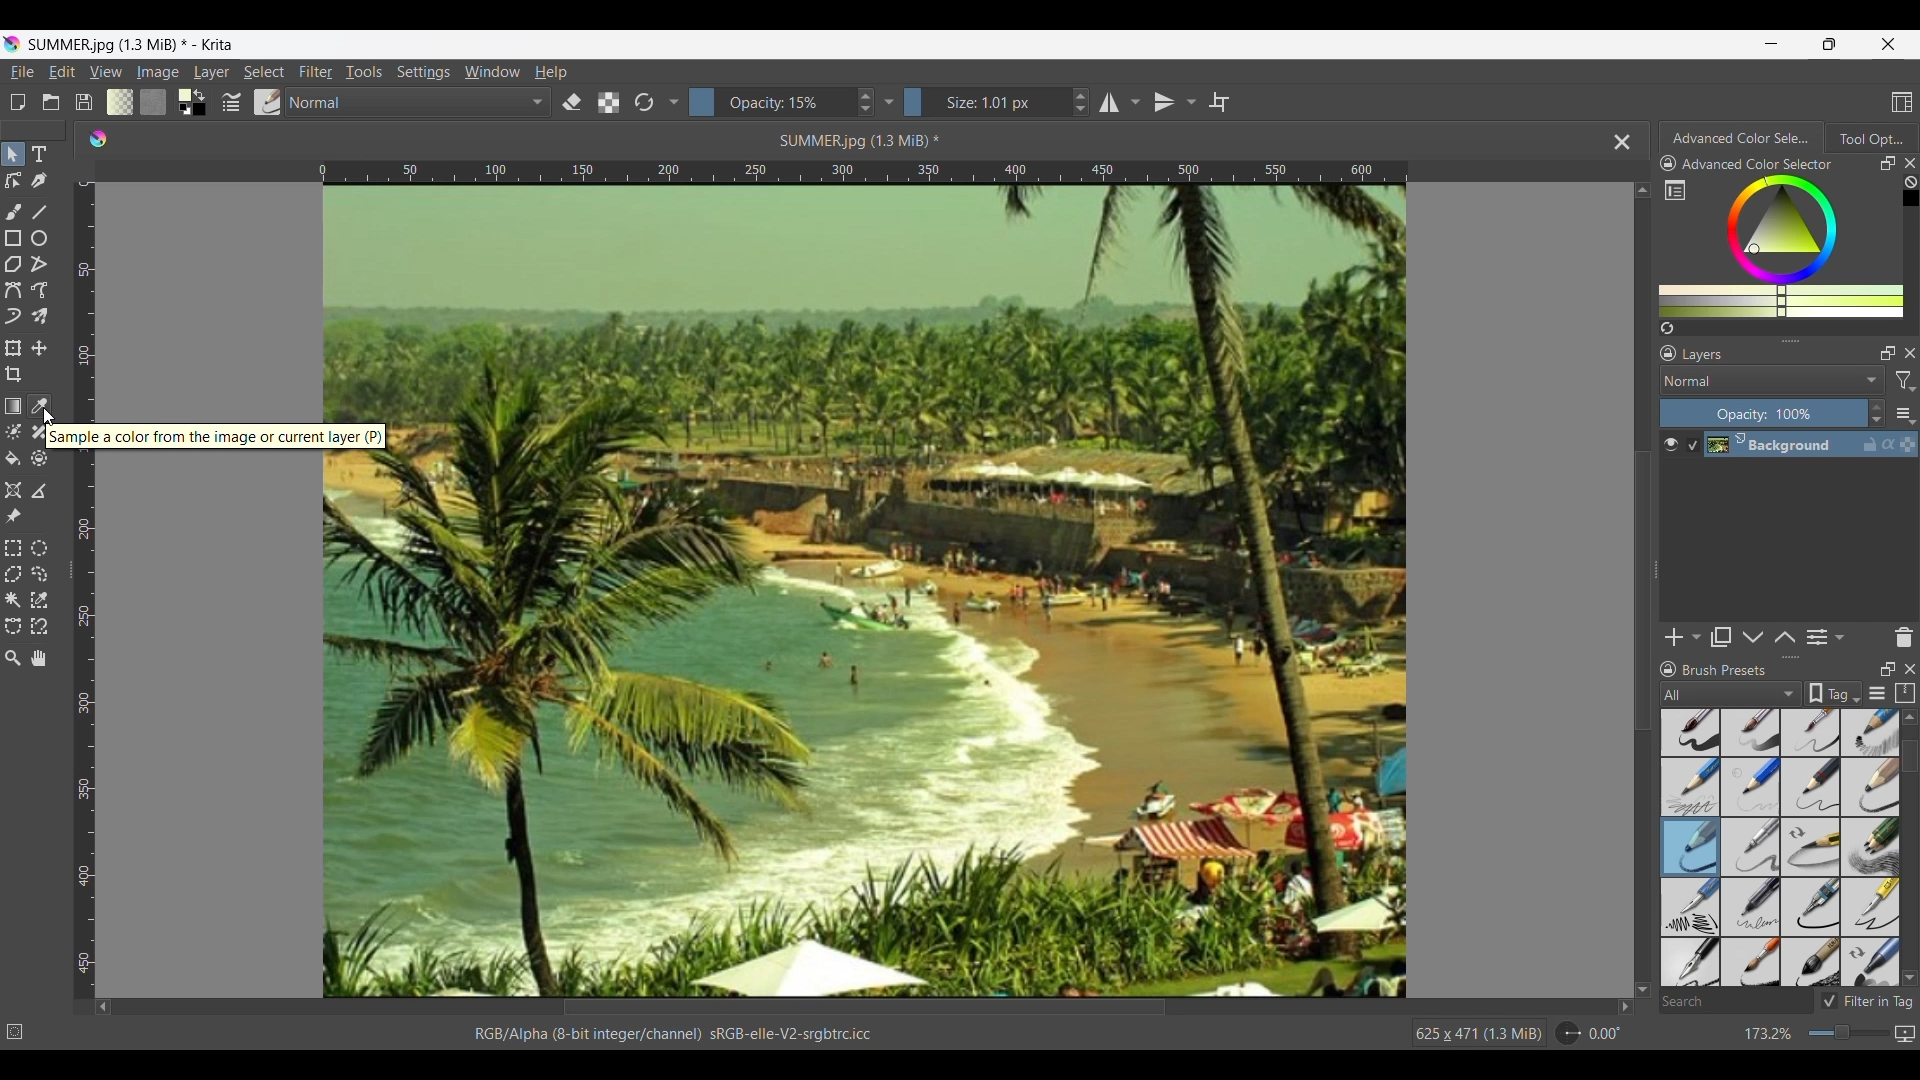 The width and height of the screenshot is (1920, 1080). I want to click on View or change layer properties, so click(1817, 637).